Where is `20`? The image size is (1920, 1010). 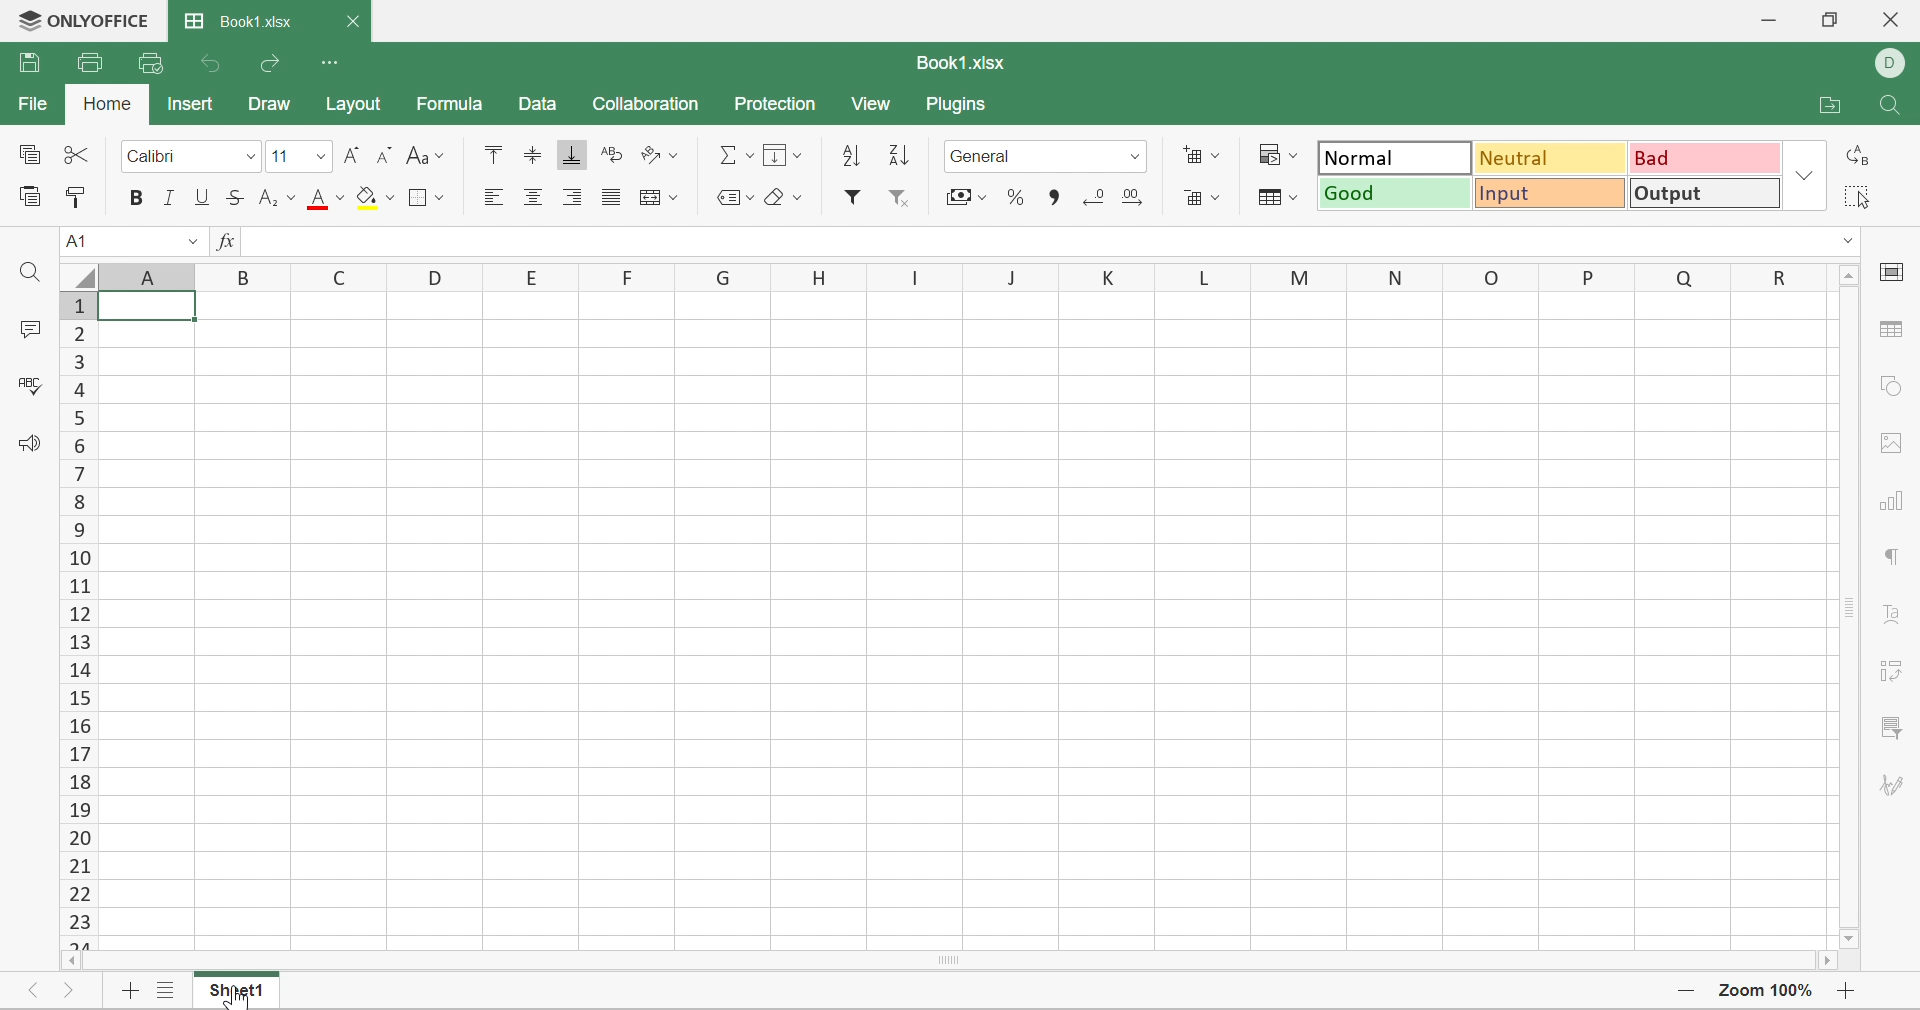
20 is located at coordinates (77, 835).